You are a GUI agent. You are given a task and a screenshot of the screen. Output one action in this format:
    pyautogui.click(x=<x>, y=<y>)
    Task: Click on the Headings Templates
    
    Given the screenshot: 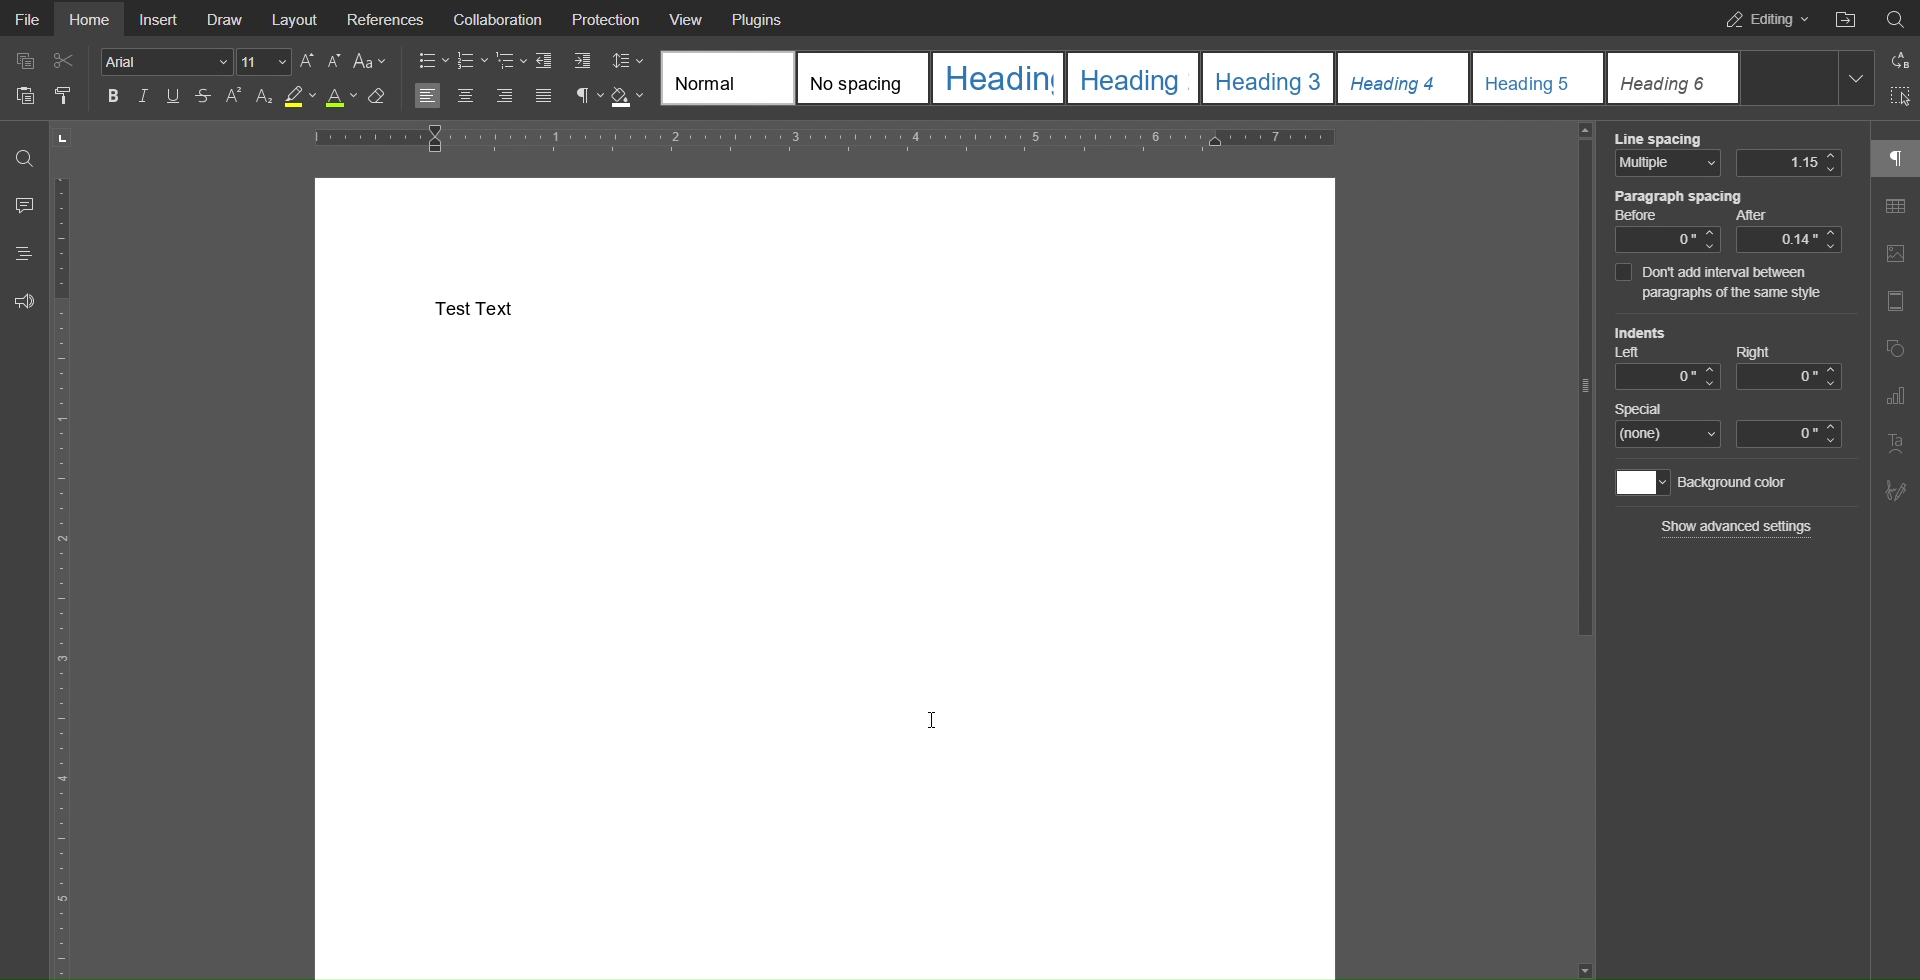 What is the action you would take?
    pyautogui.click(x=1263, y=79)
    